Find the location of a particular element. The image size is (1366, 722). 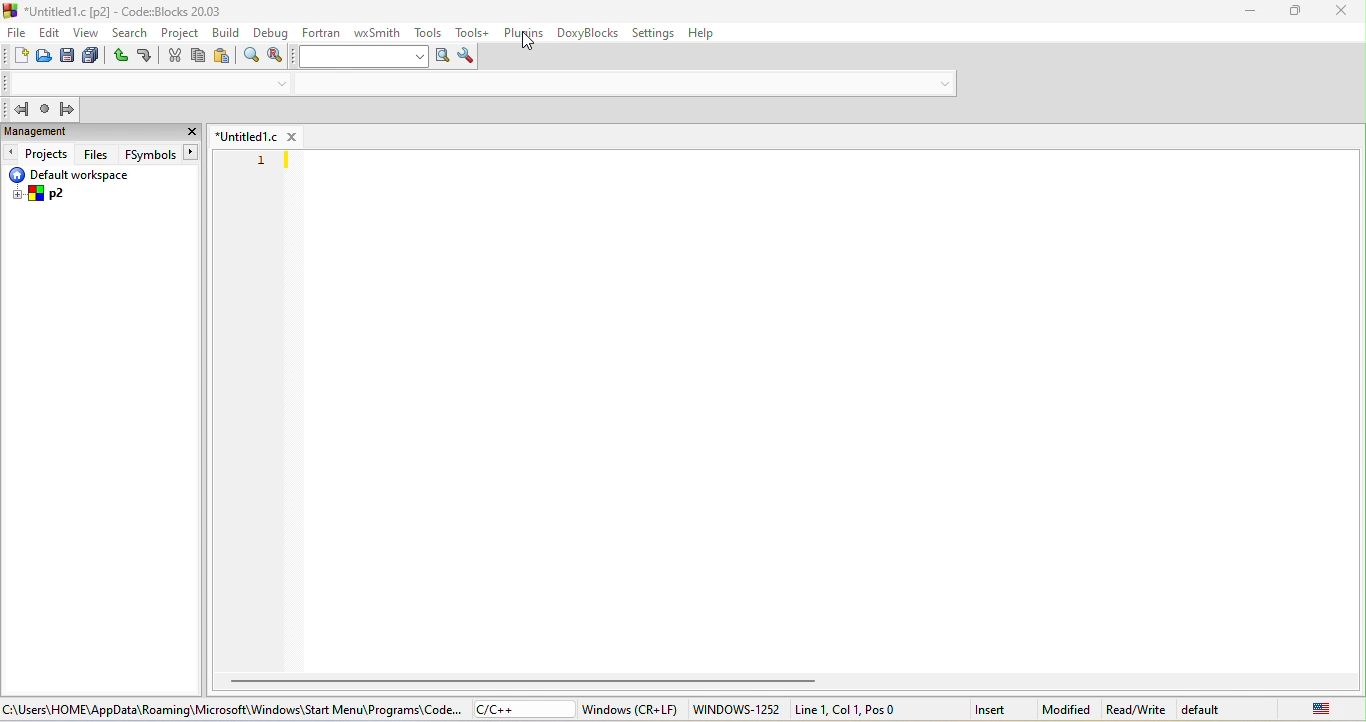

cut is located at coordinates (176, 57).